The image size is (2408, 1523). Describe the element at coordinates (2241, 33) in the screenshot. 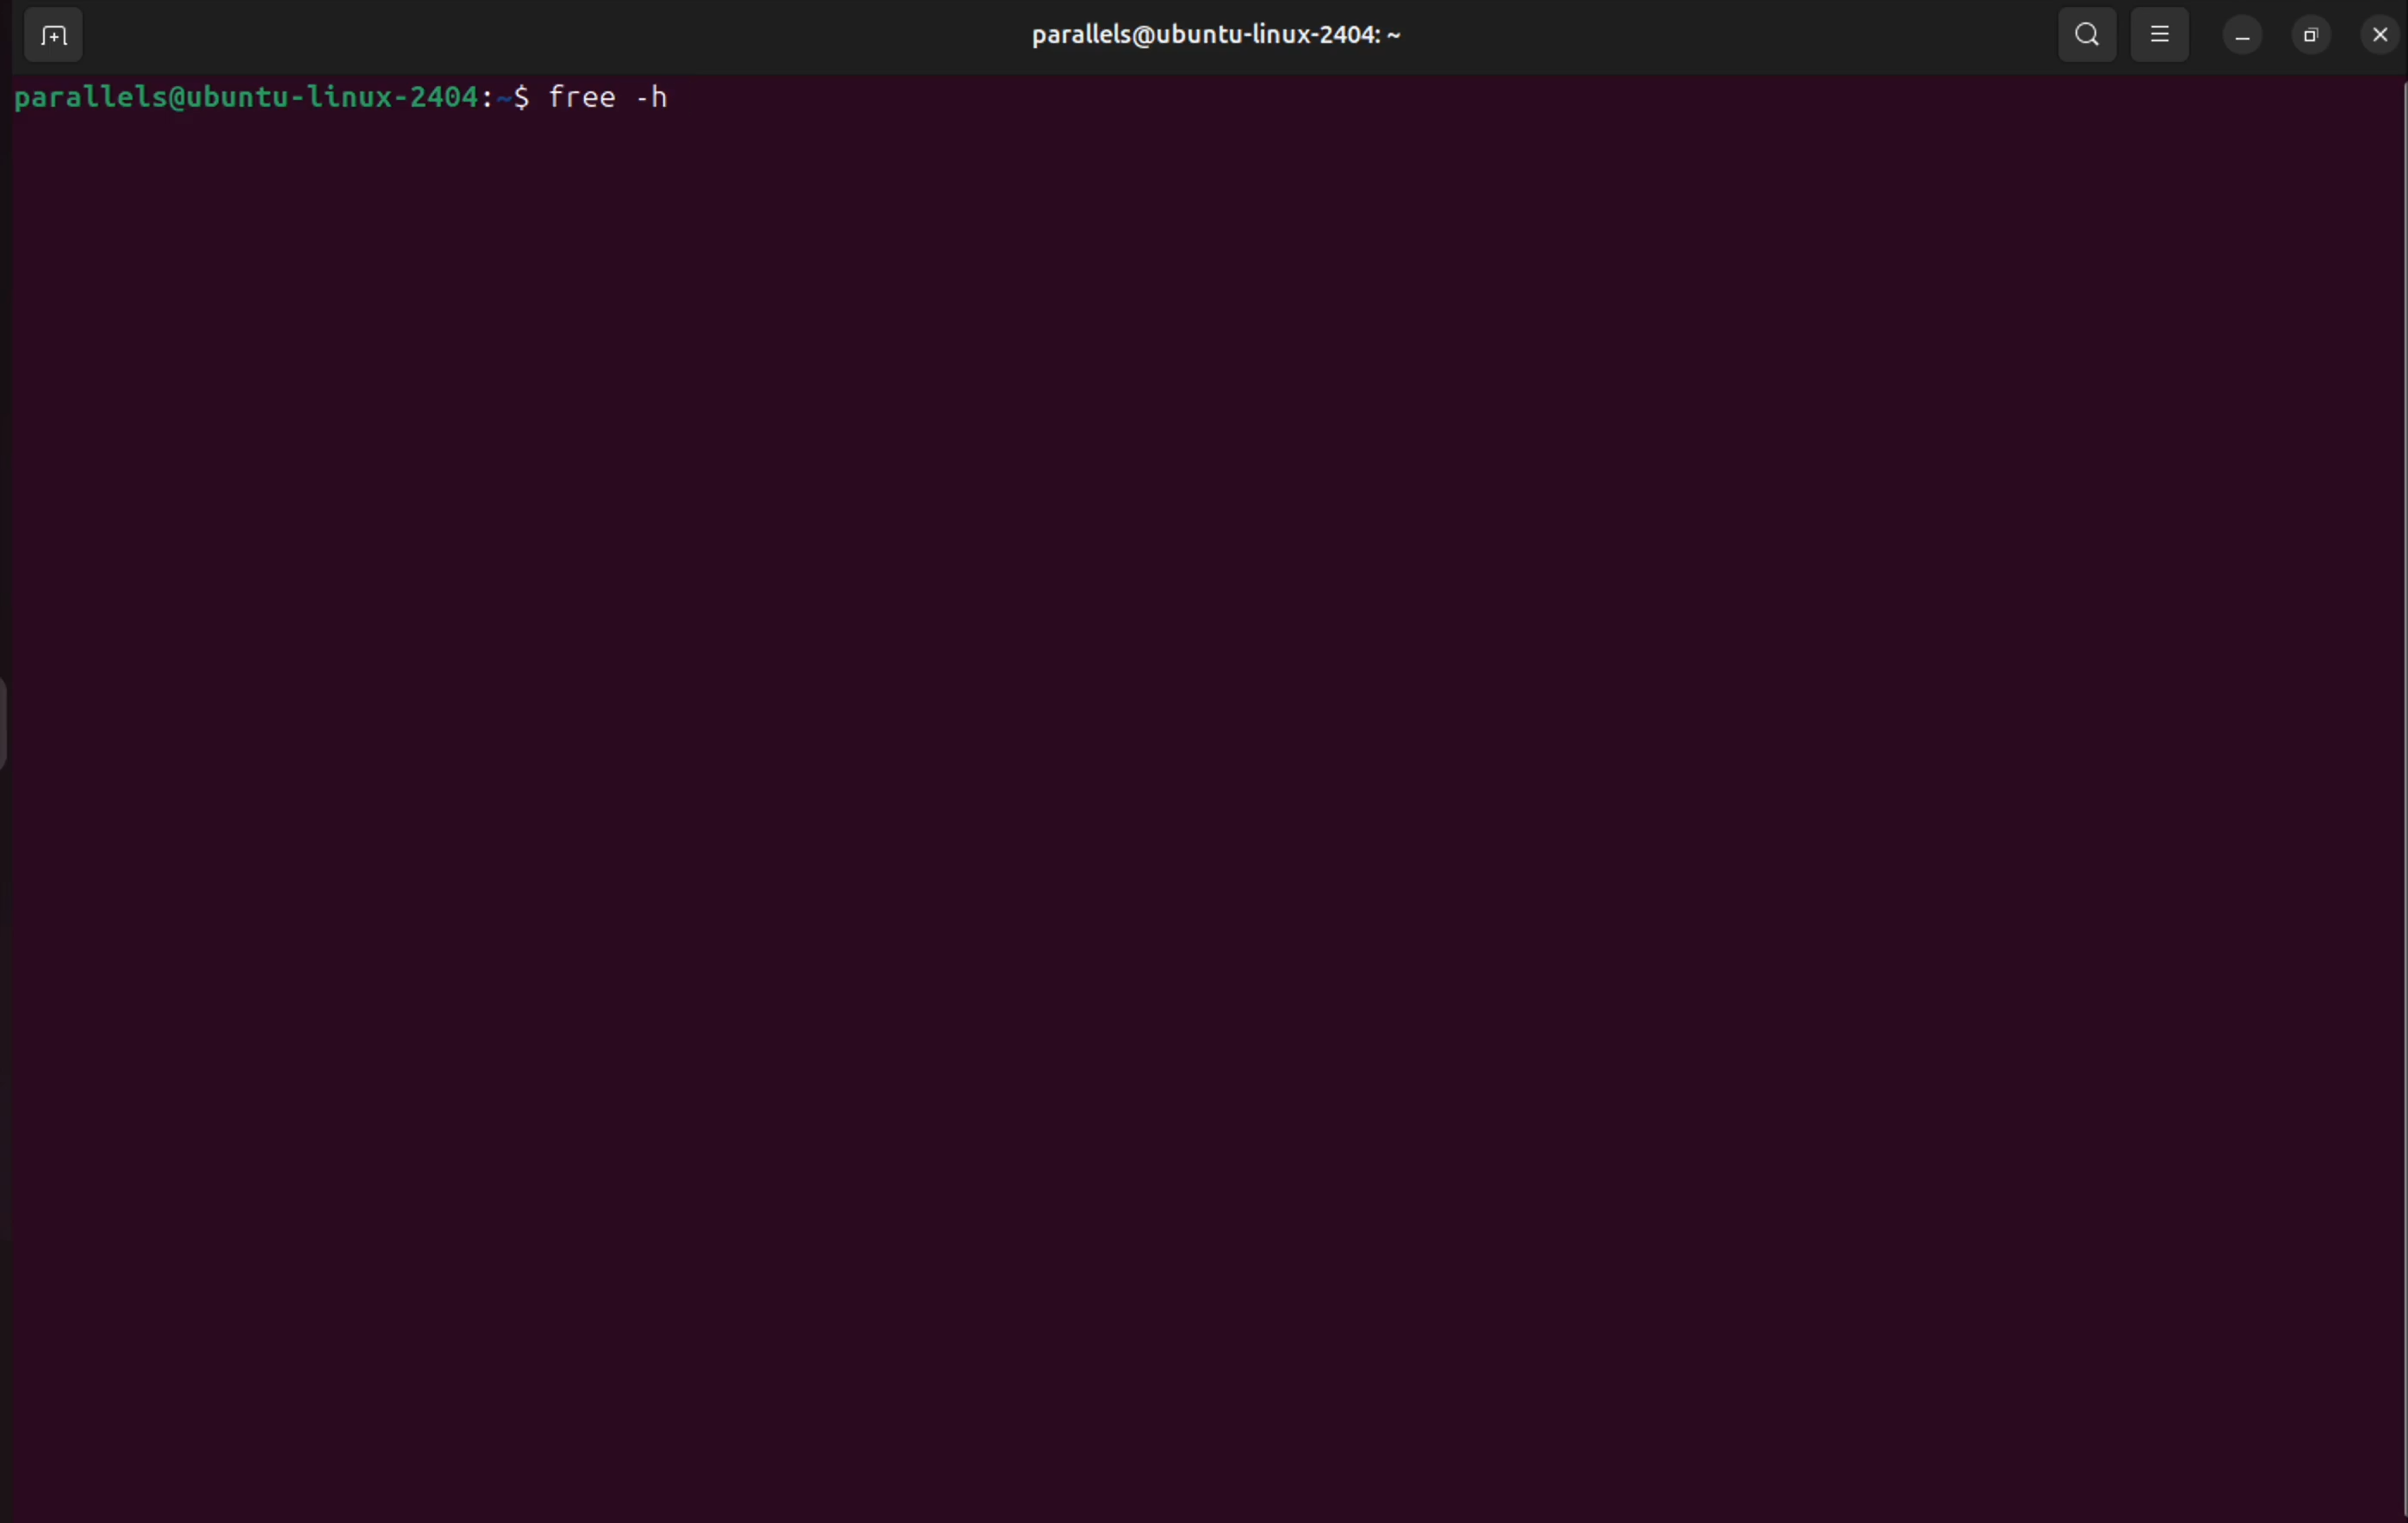

I see `minimize` at that location.